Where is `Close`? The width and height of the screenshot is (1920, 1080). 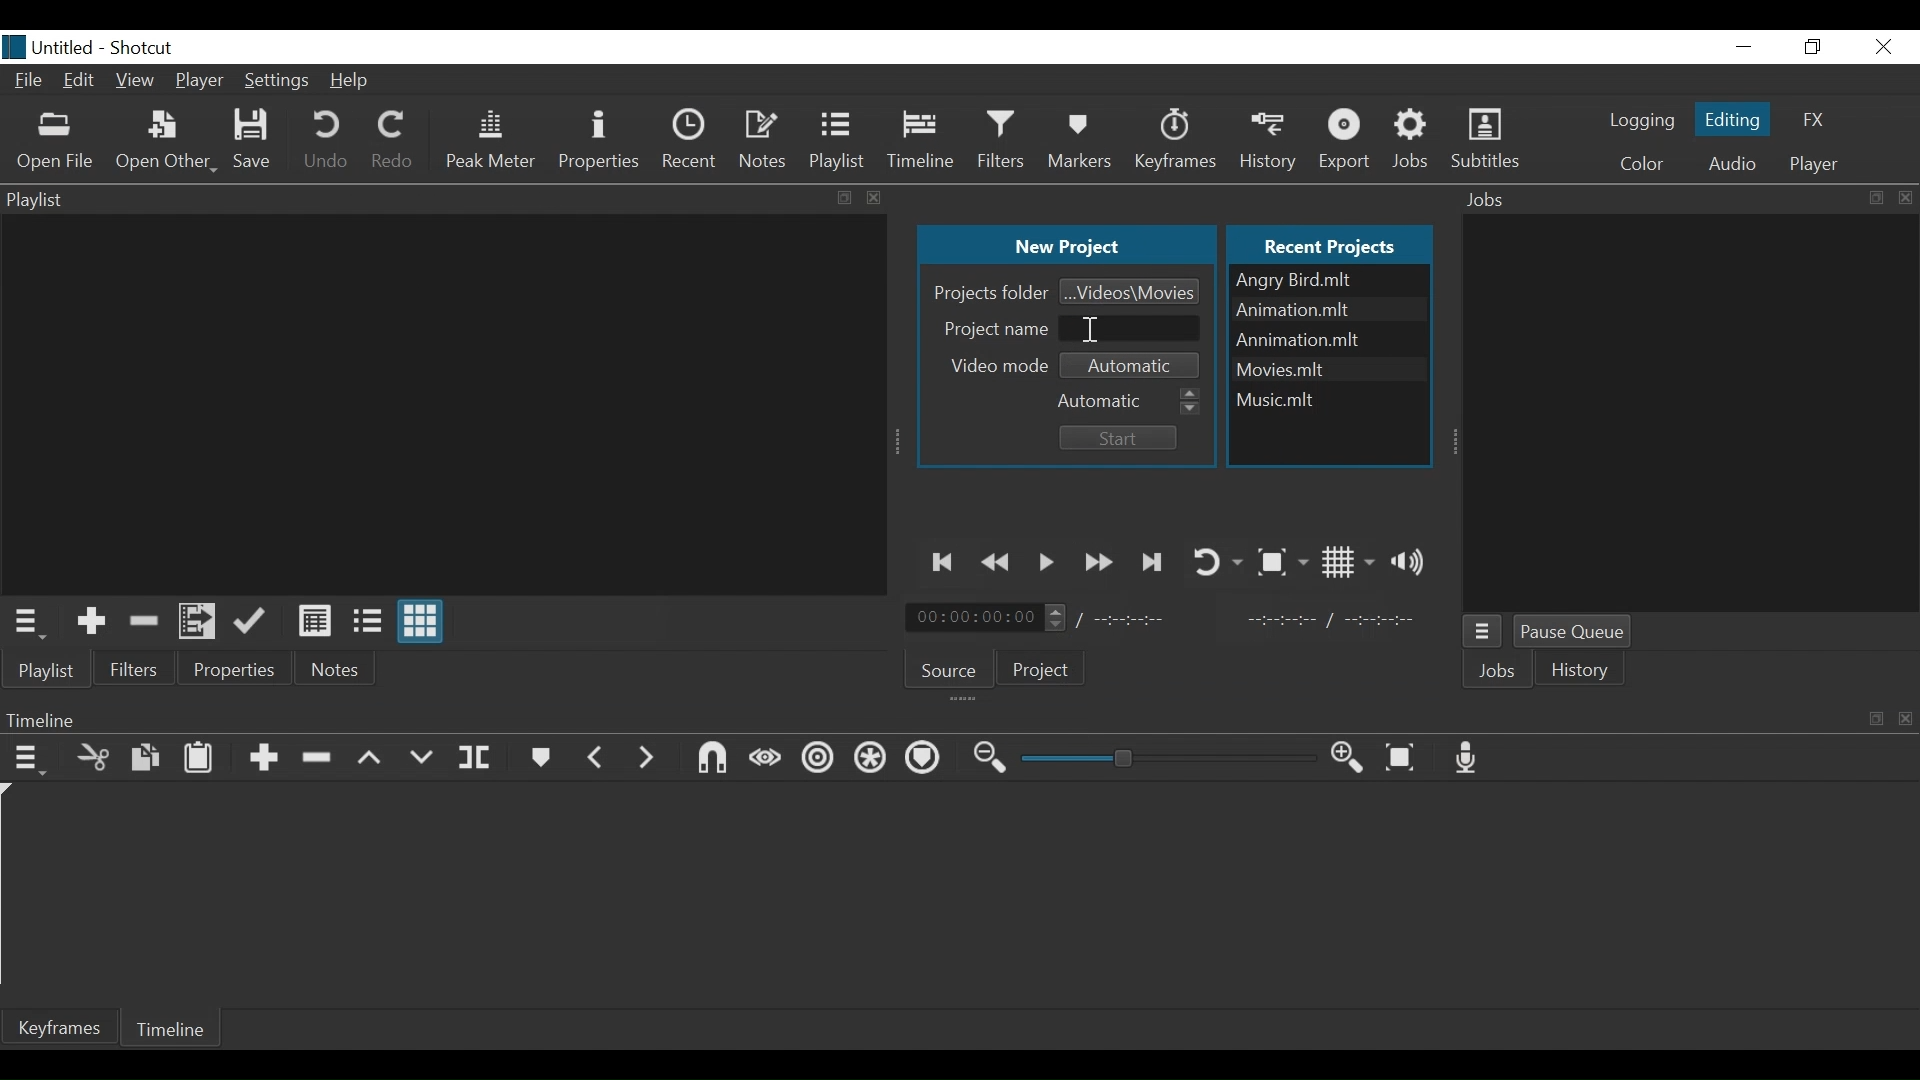 Close is located at coordinates (1880, 46).